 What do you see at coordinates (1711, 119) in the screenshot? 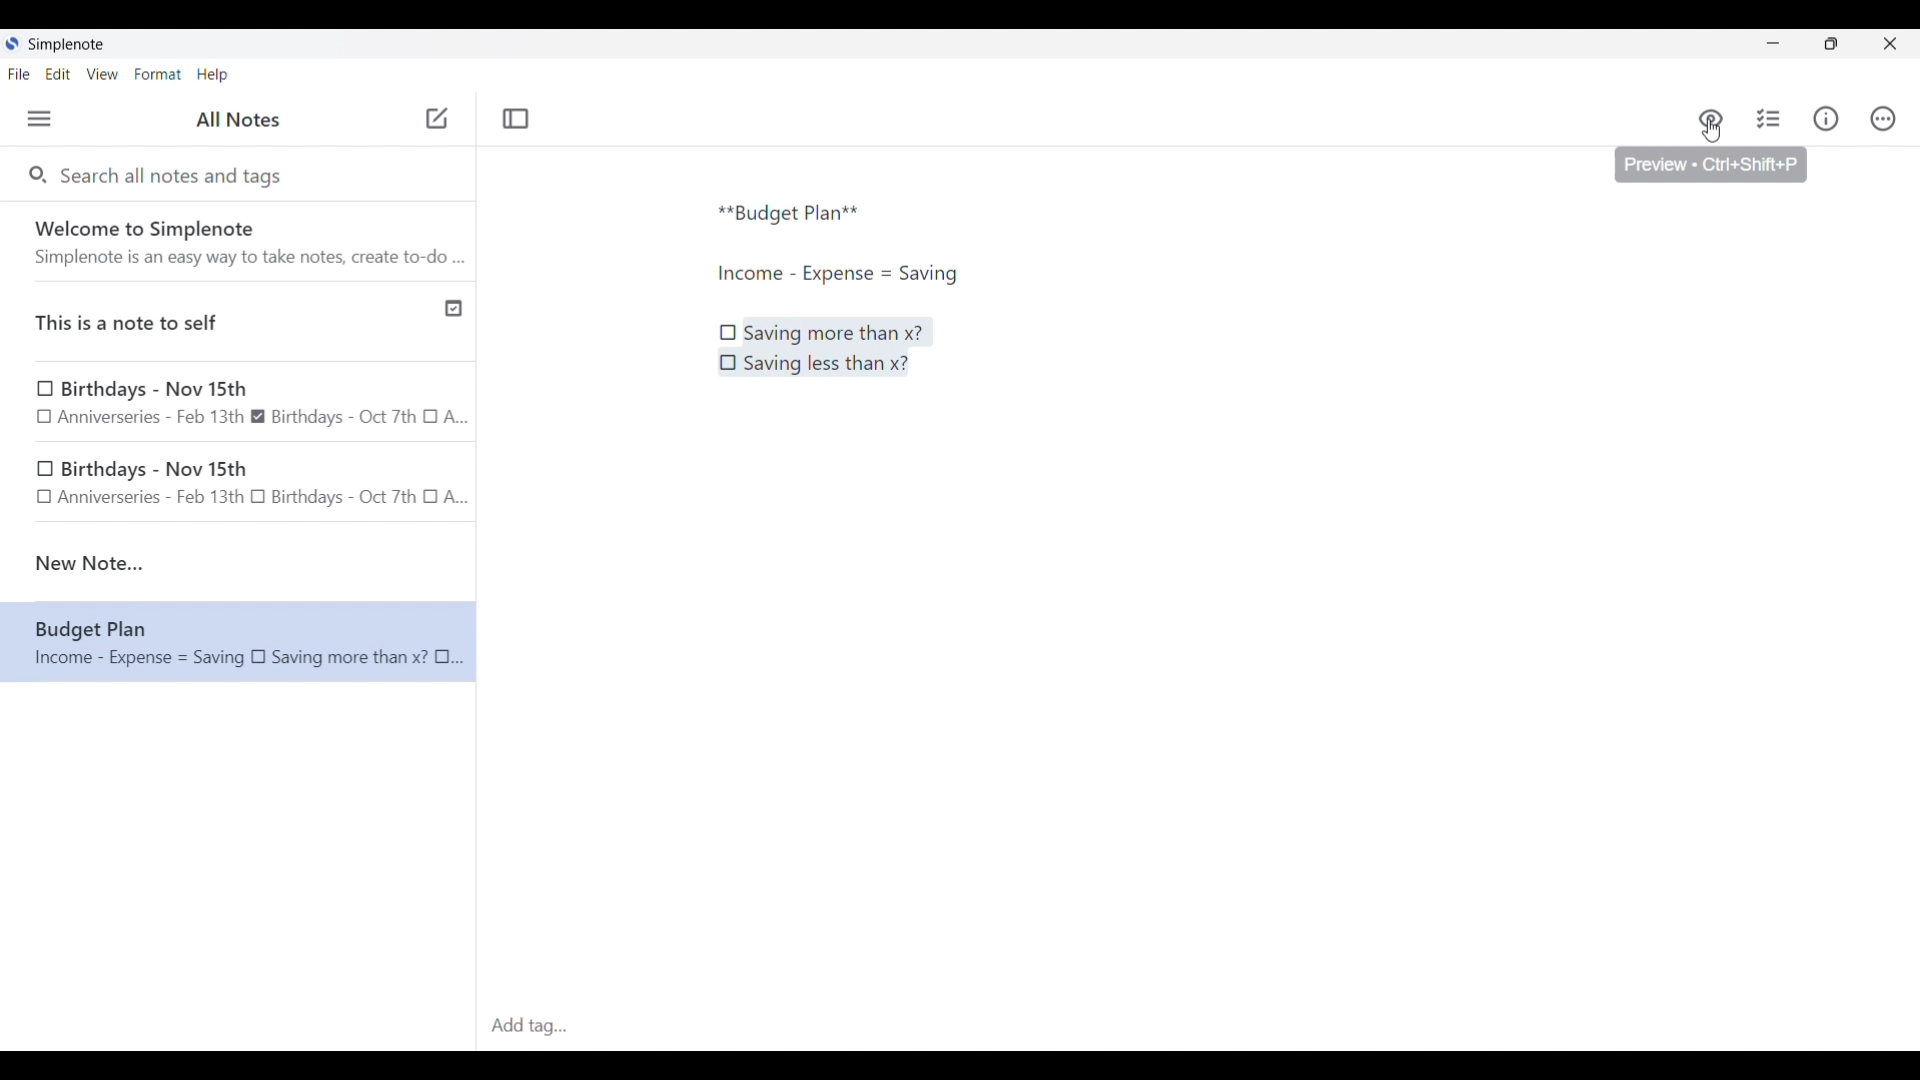
I see `Toggle to see markdown preview` at bounding box center [1711, 119].